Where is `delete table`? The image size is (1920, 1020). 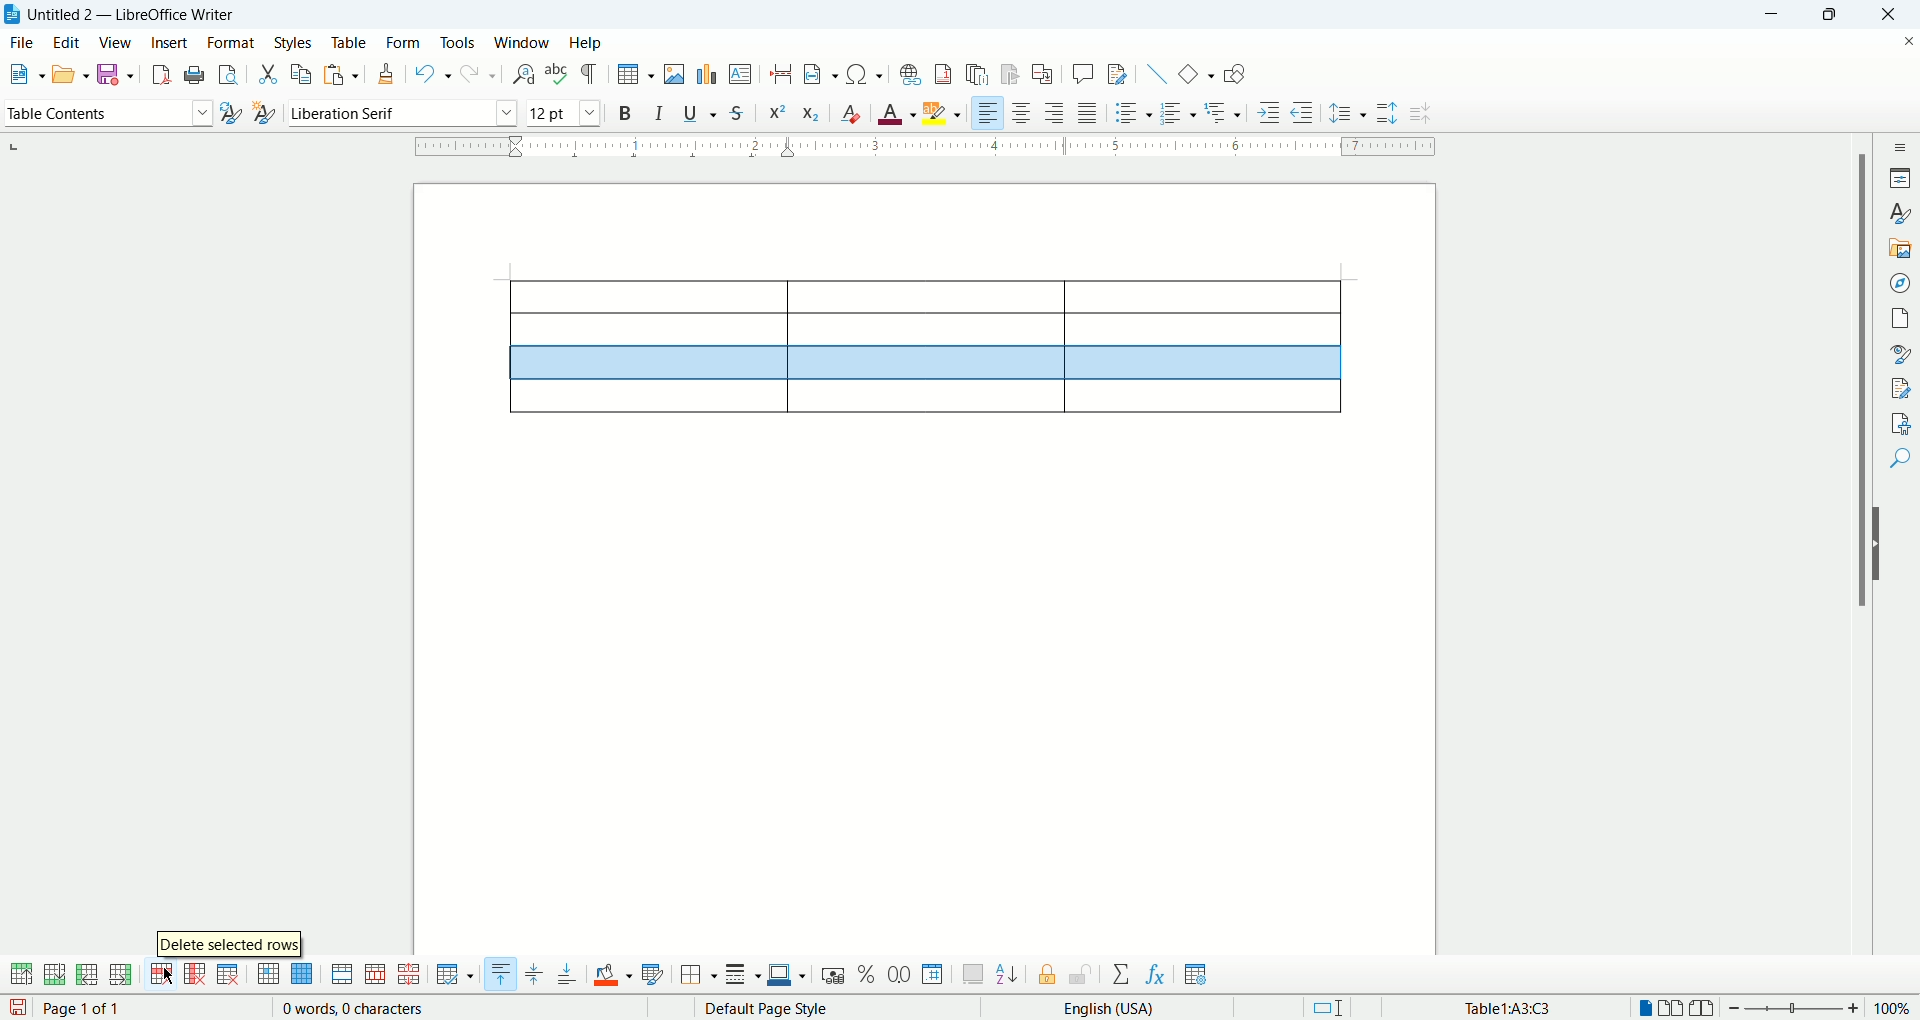
delete table is located at coordinates (230, 975).